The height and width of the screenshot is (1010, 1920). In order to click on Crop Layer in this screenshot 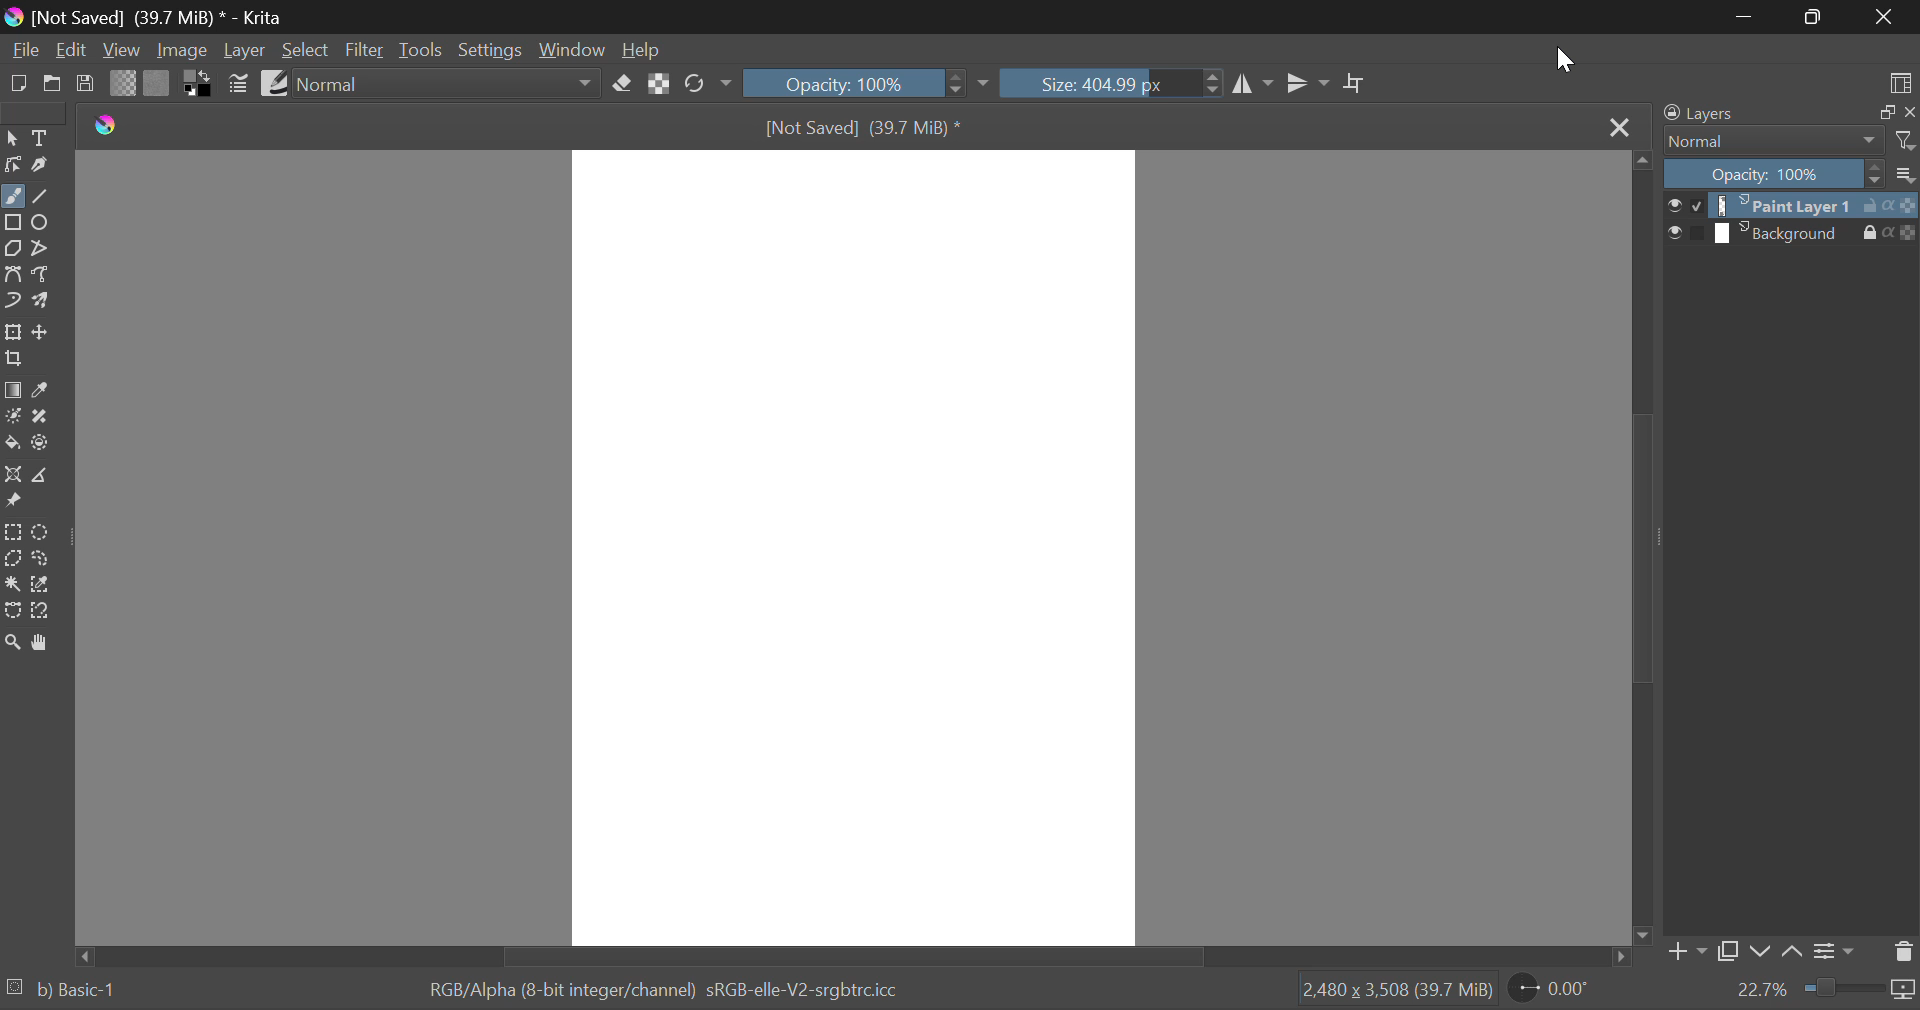, I will do `click(18, 360)`.